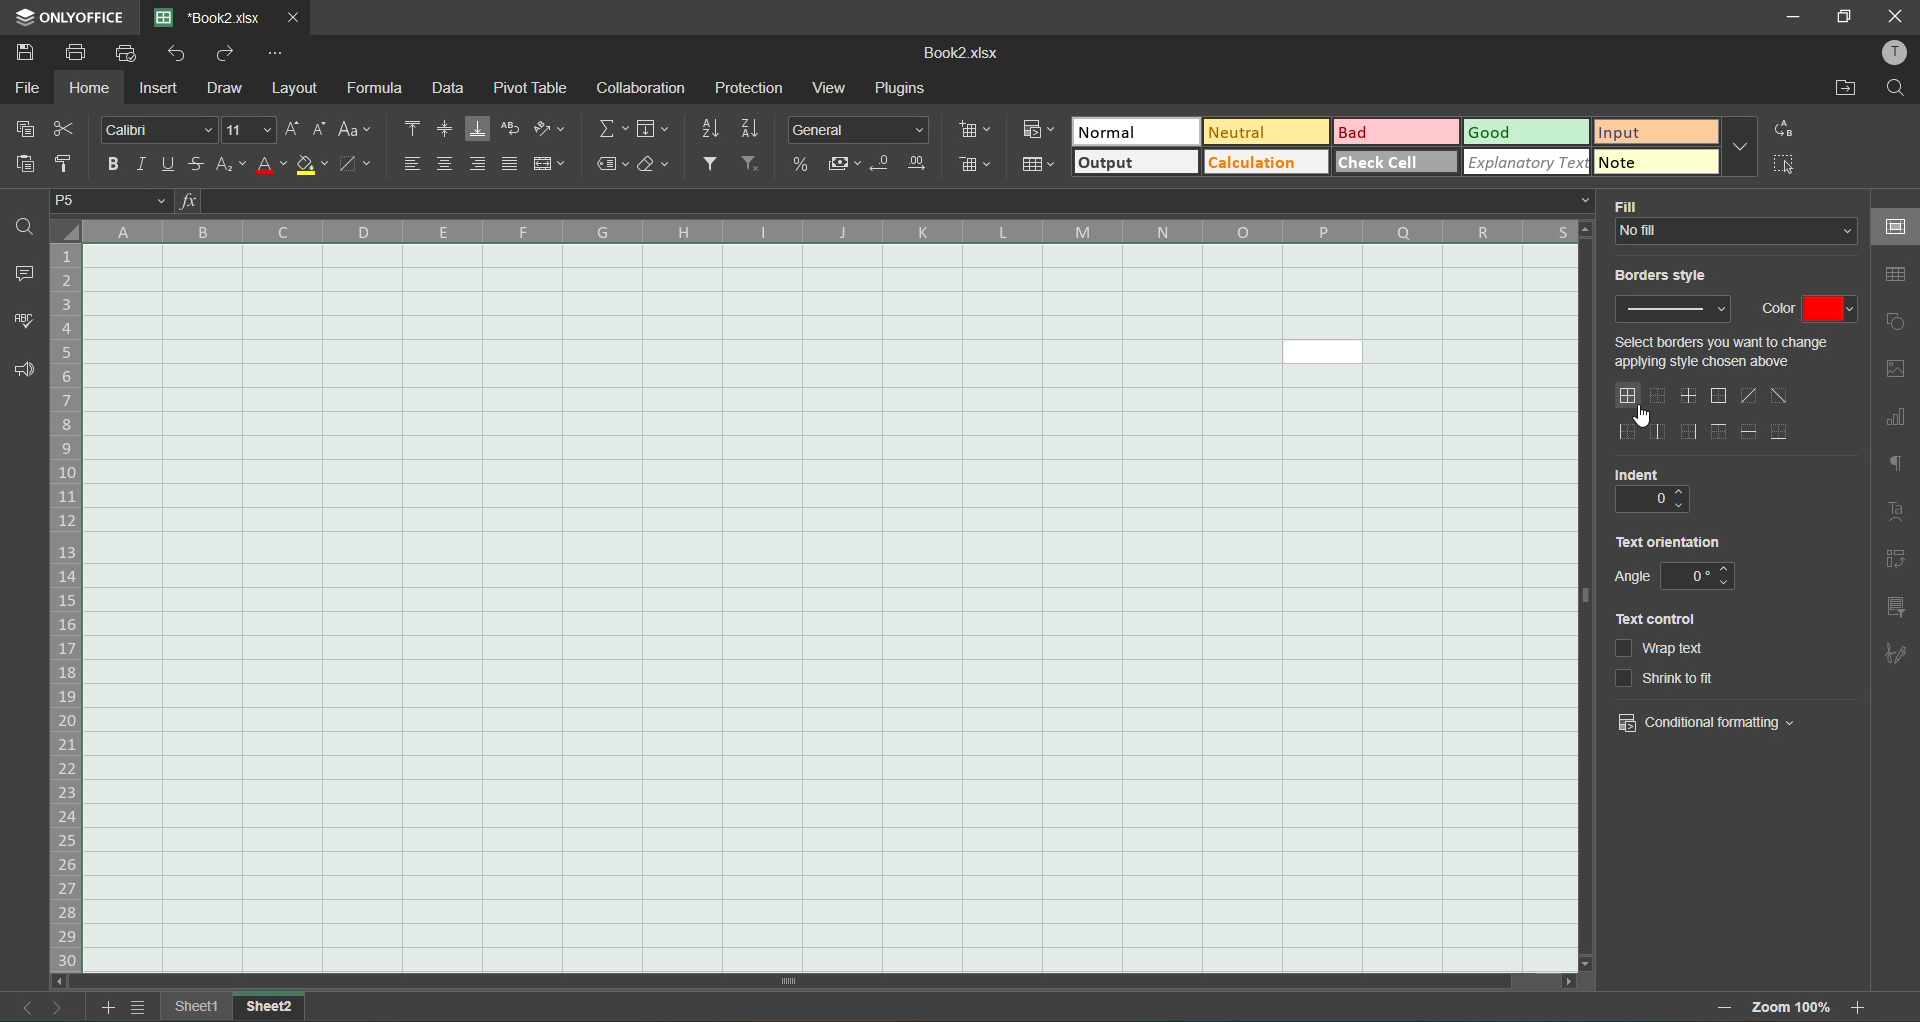  I want to click on strikethrough, so click(200, 161).